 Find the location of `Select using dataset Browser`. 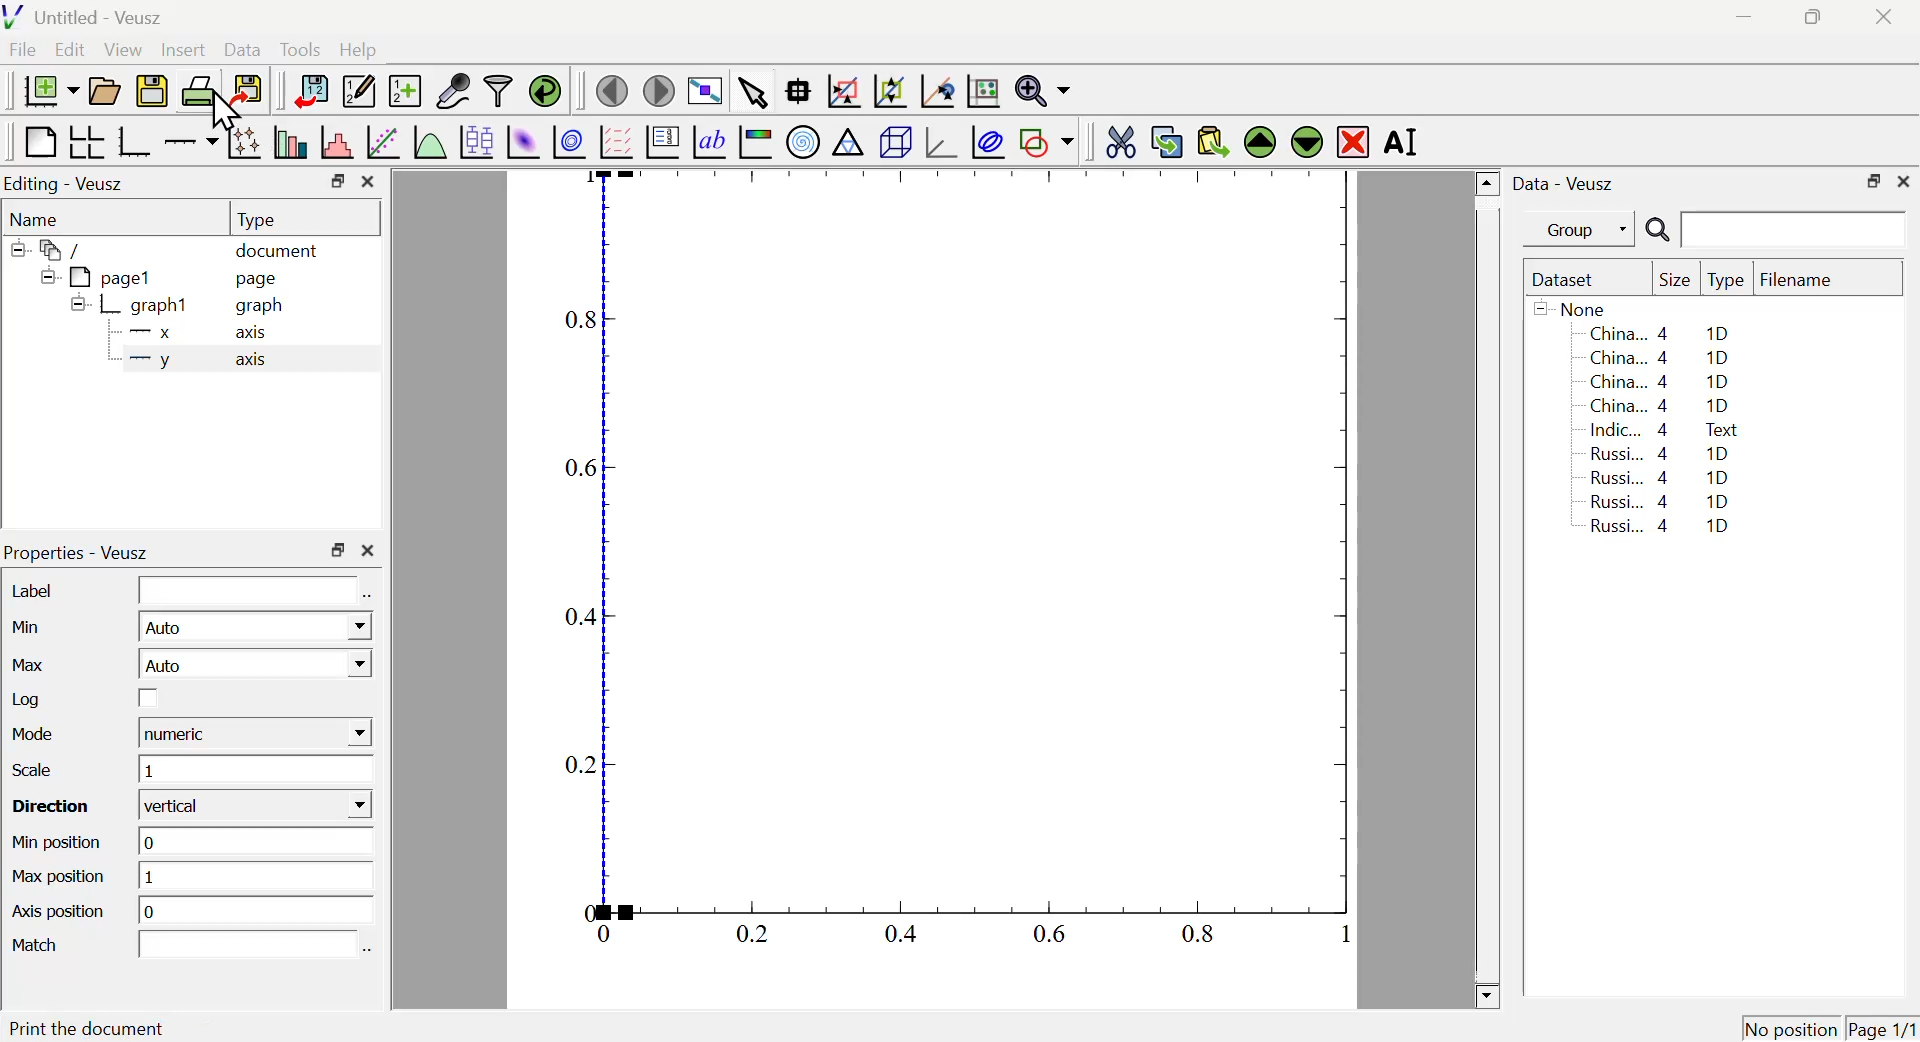

Select using dataset Browser is located at coordinates (367, 598).